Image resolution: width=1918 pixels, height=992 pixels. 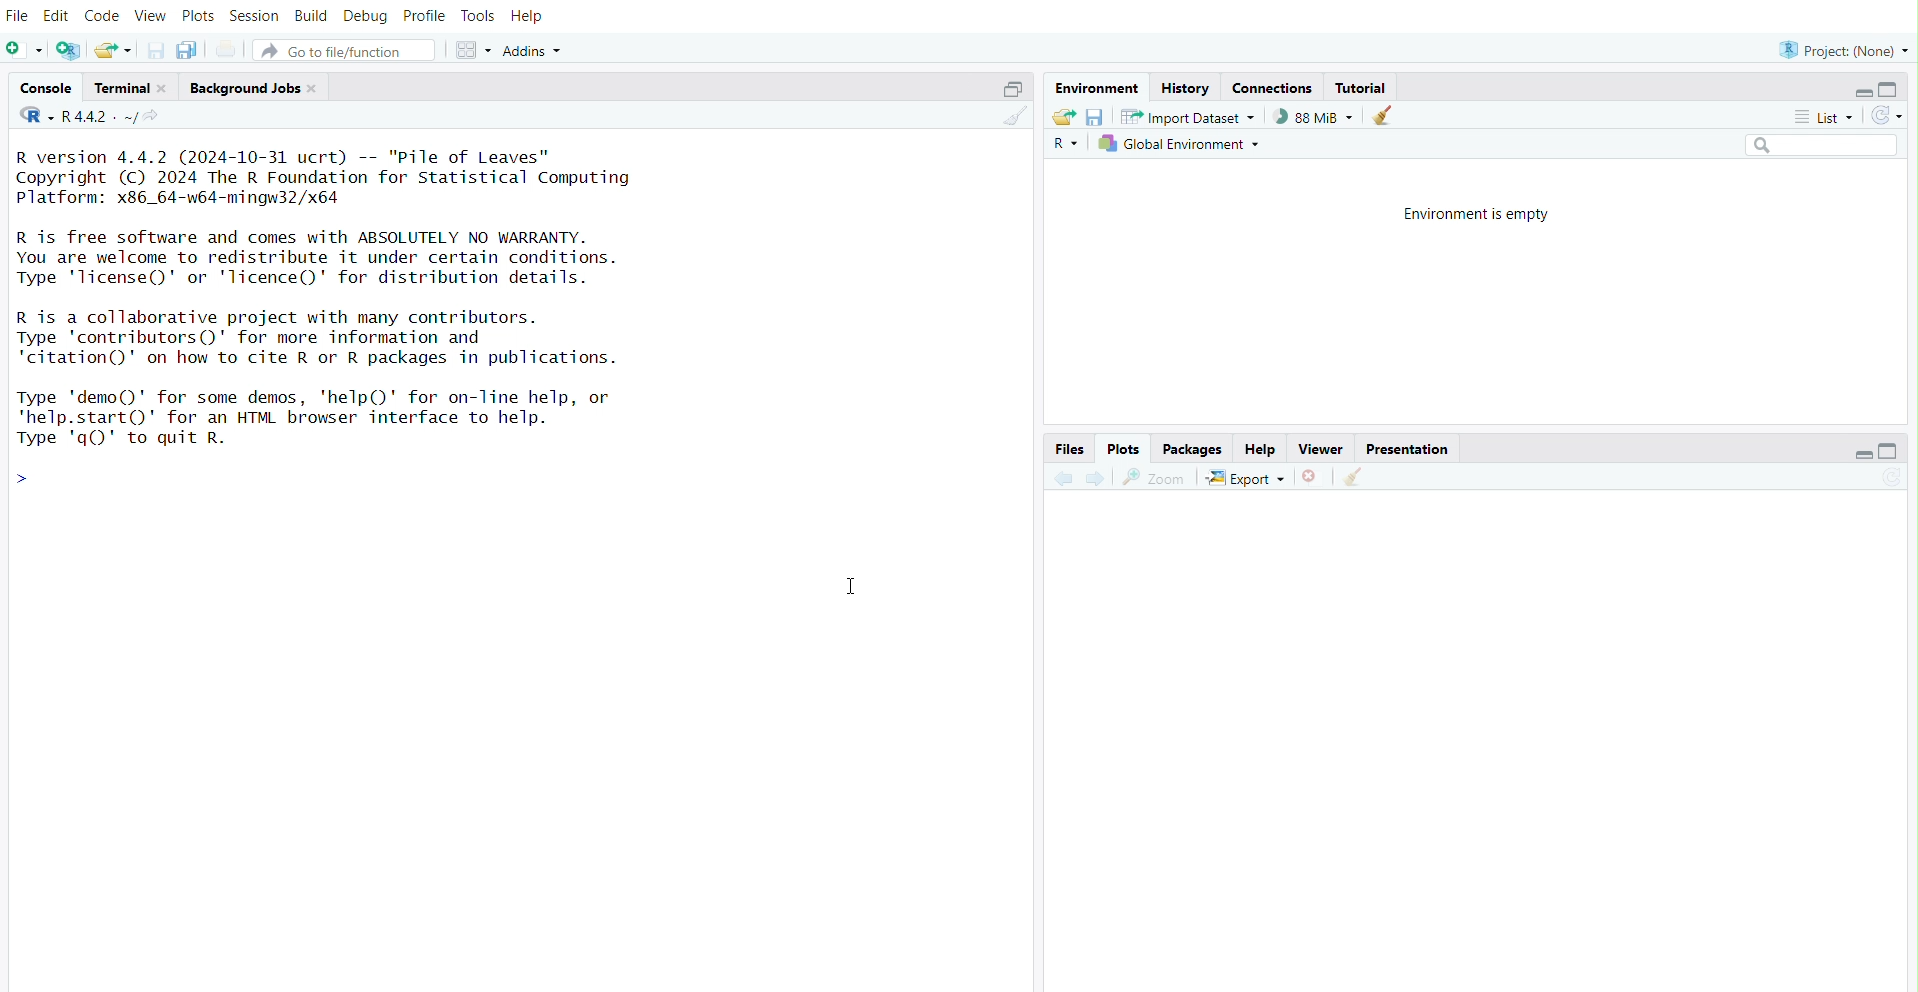 What do you see at coordinates (257, 13) in the screenshot?
I see `session` at bounding box center [257, 13].